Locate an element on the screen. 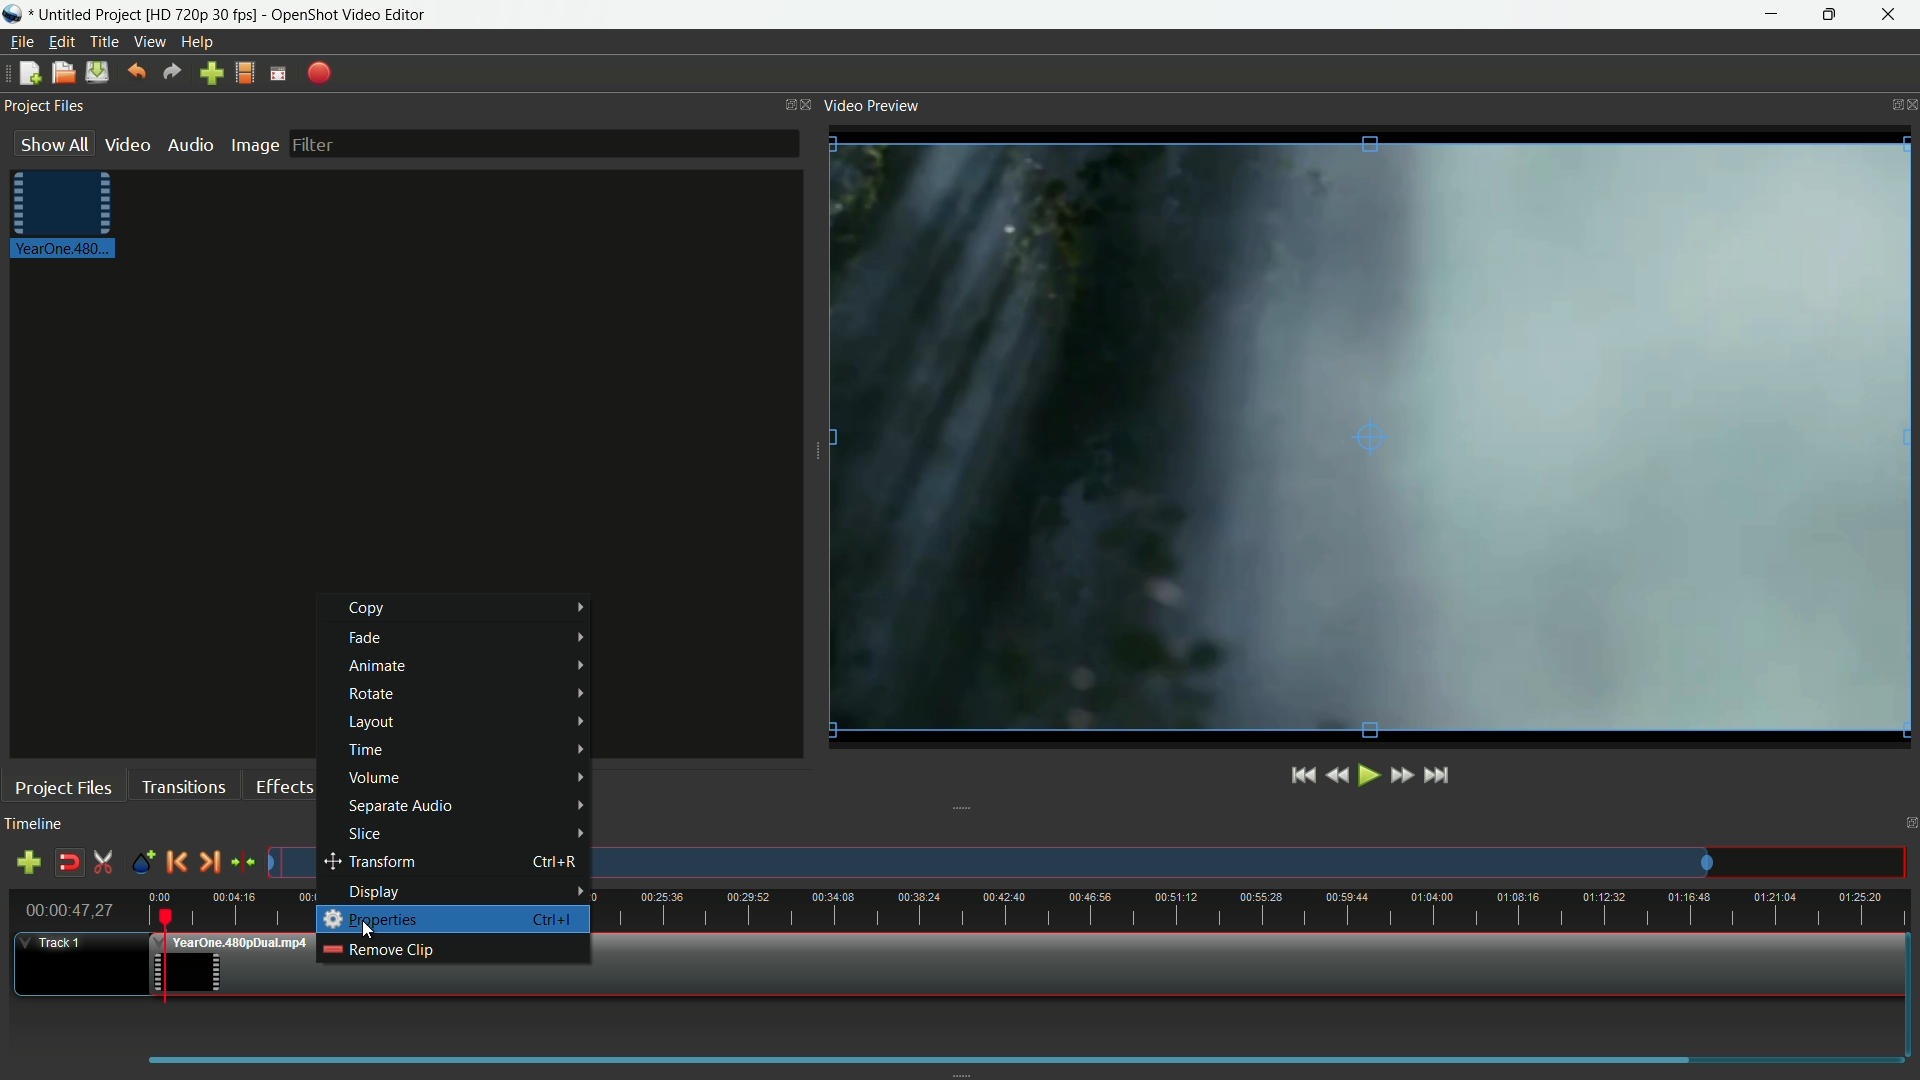  timeline is located at coordinates (37, 825).